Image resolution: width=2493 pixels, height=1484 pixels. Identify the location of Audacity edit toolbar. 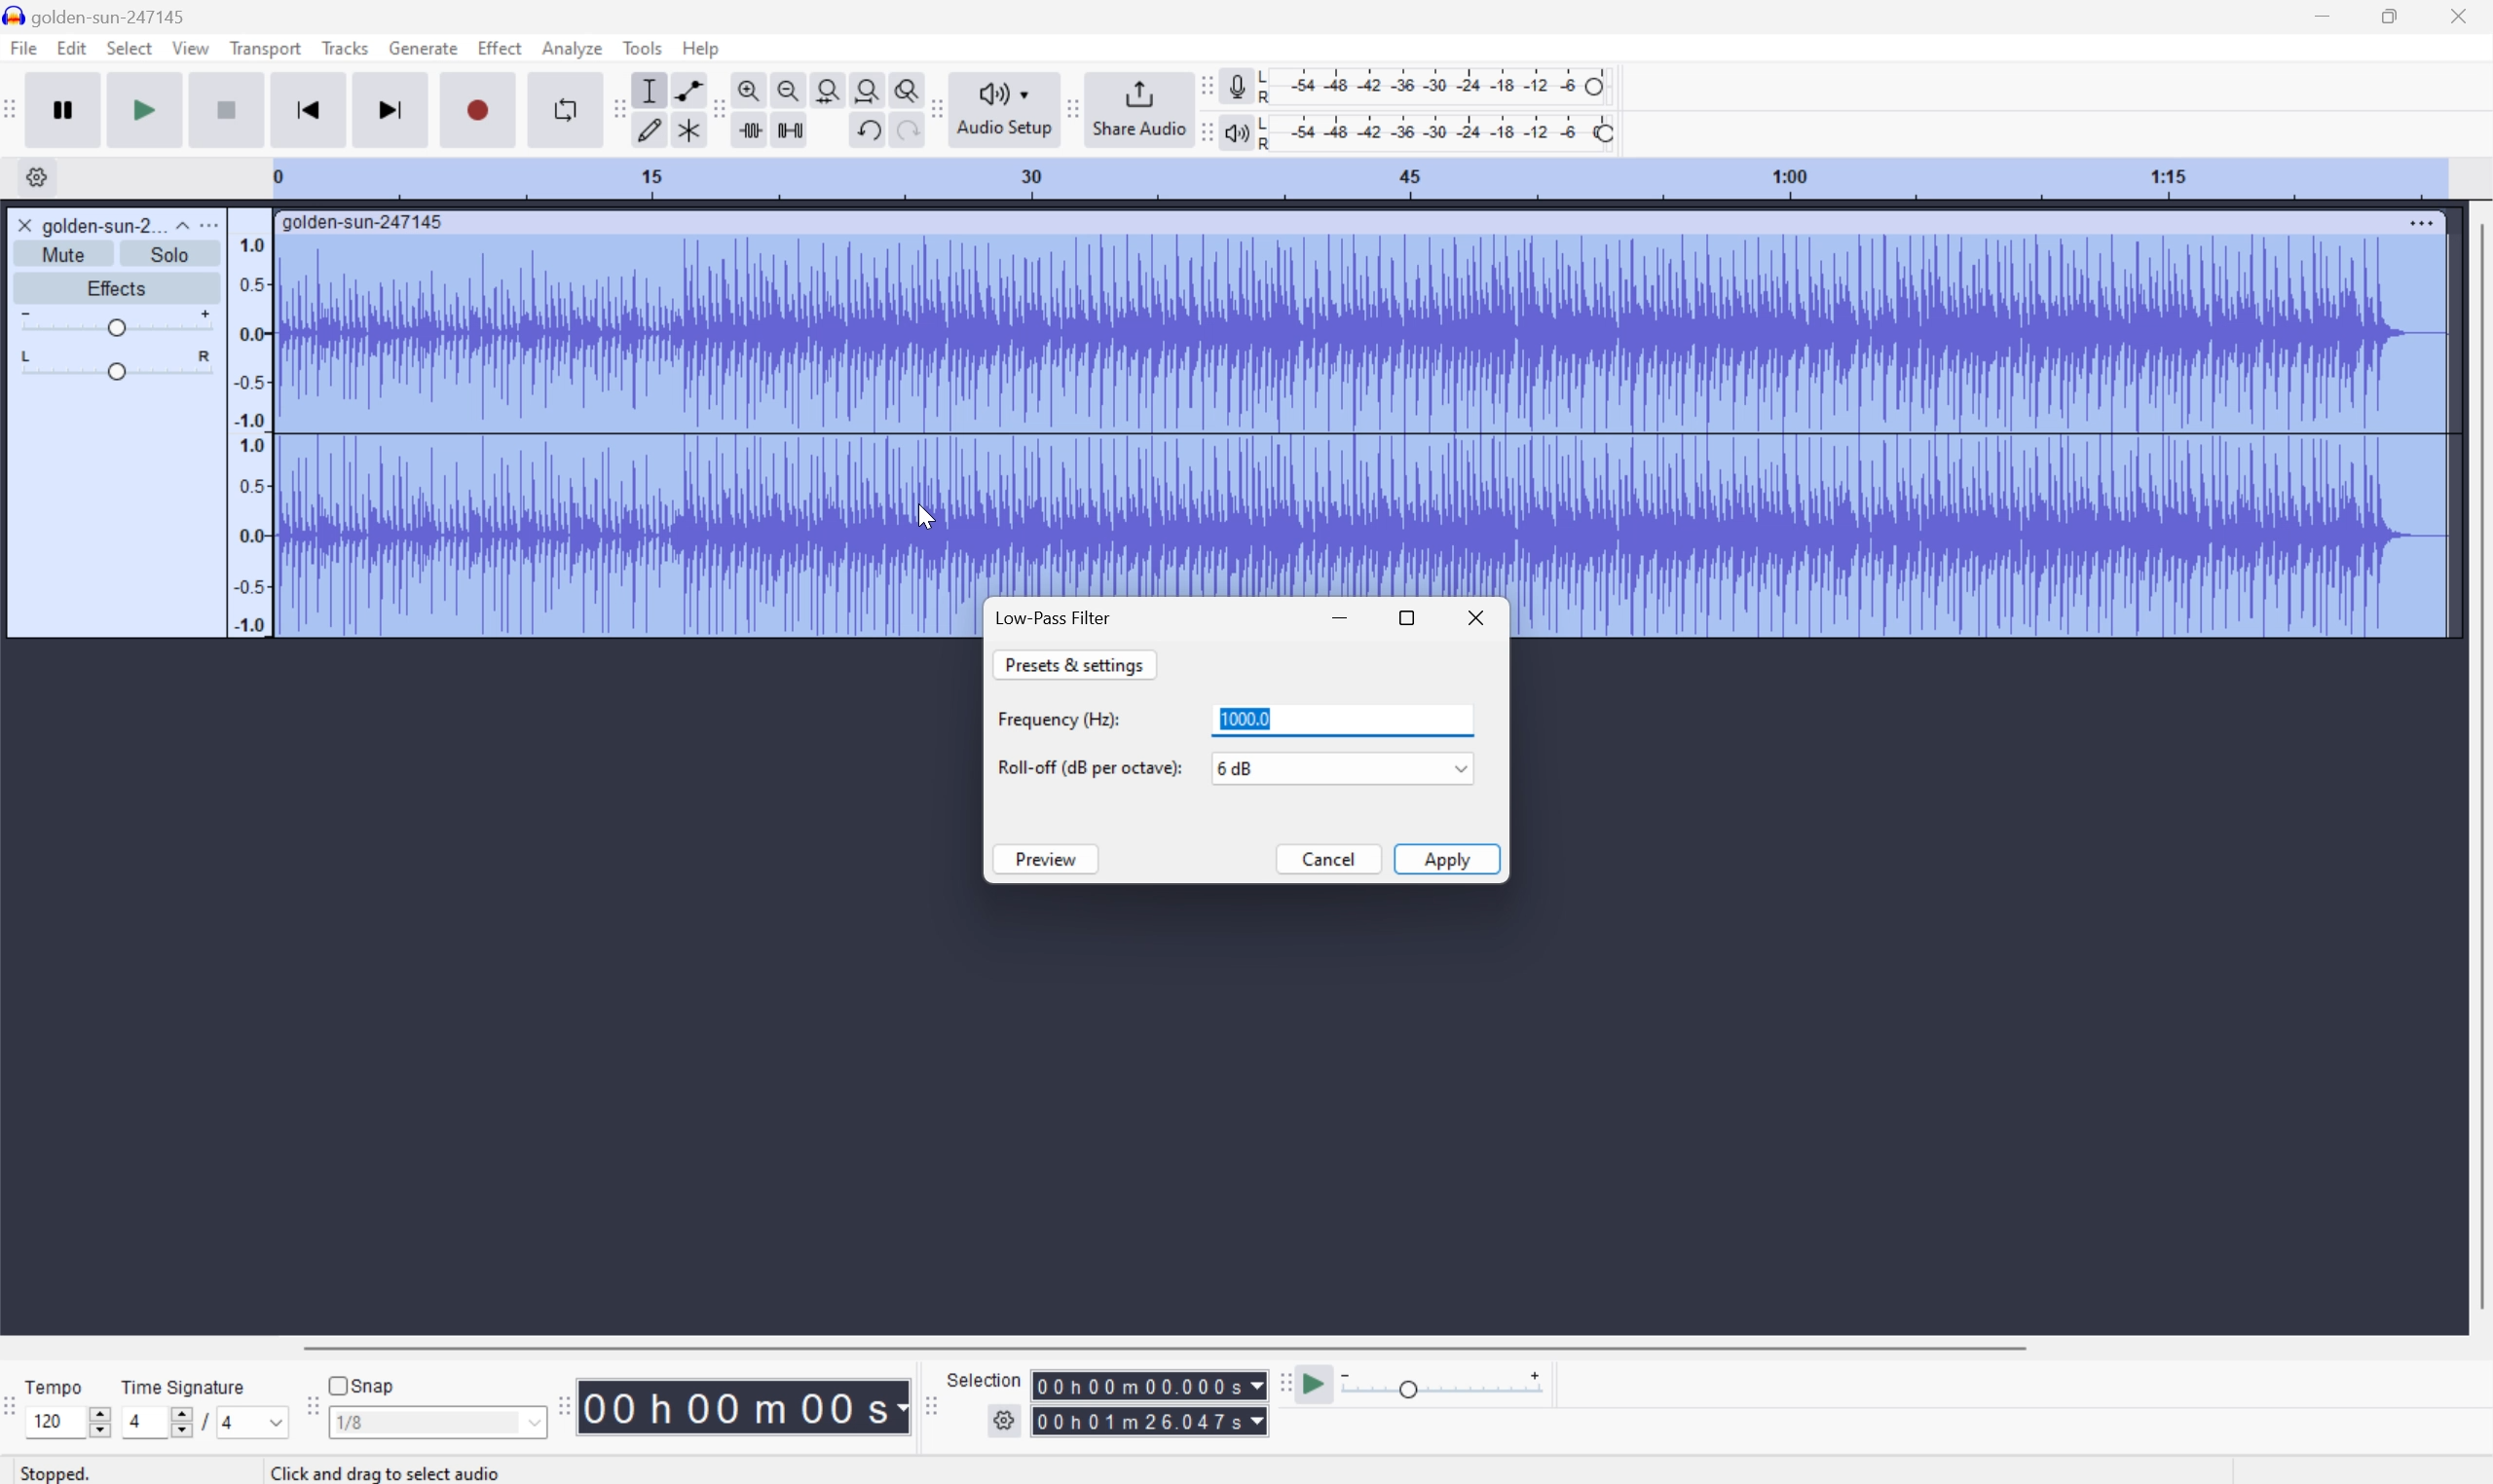
(616, 108).